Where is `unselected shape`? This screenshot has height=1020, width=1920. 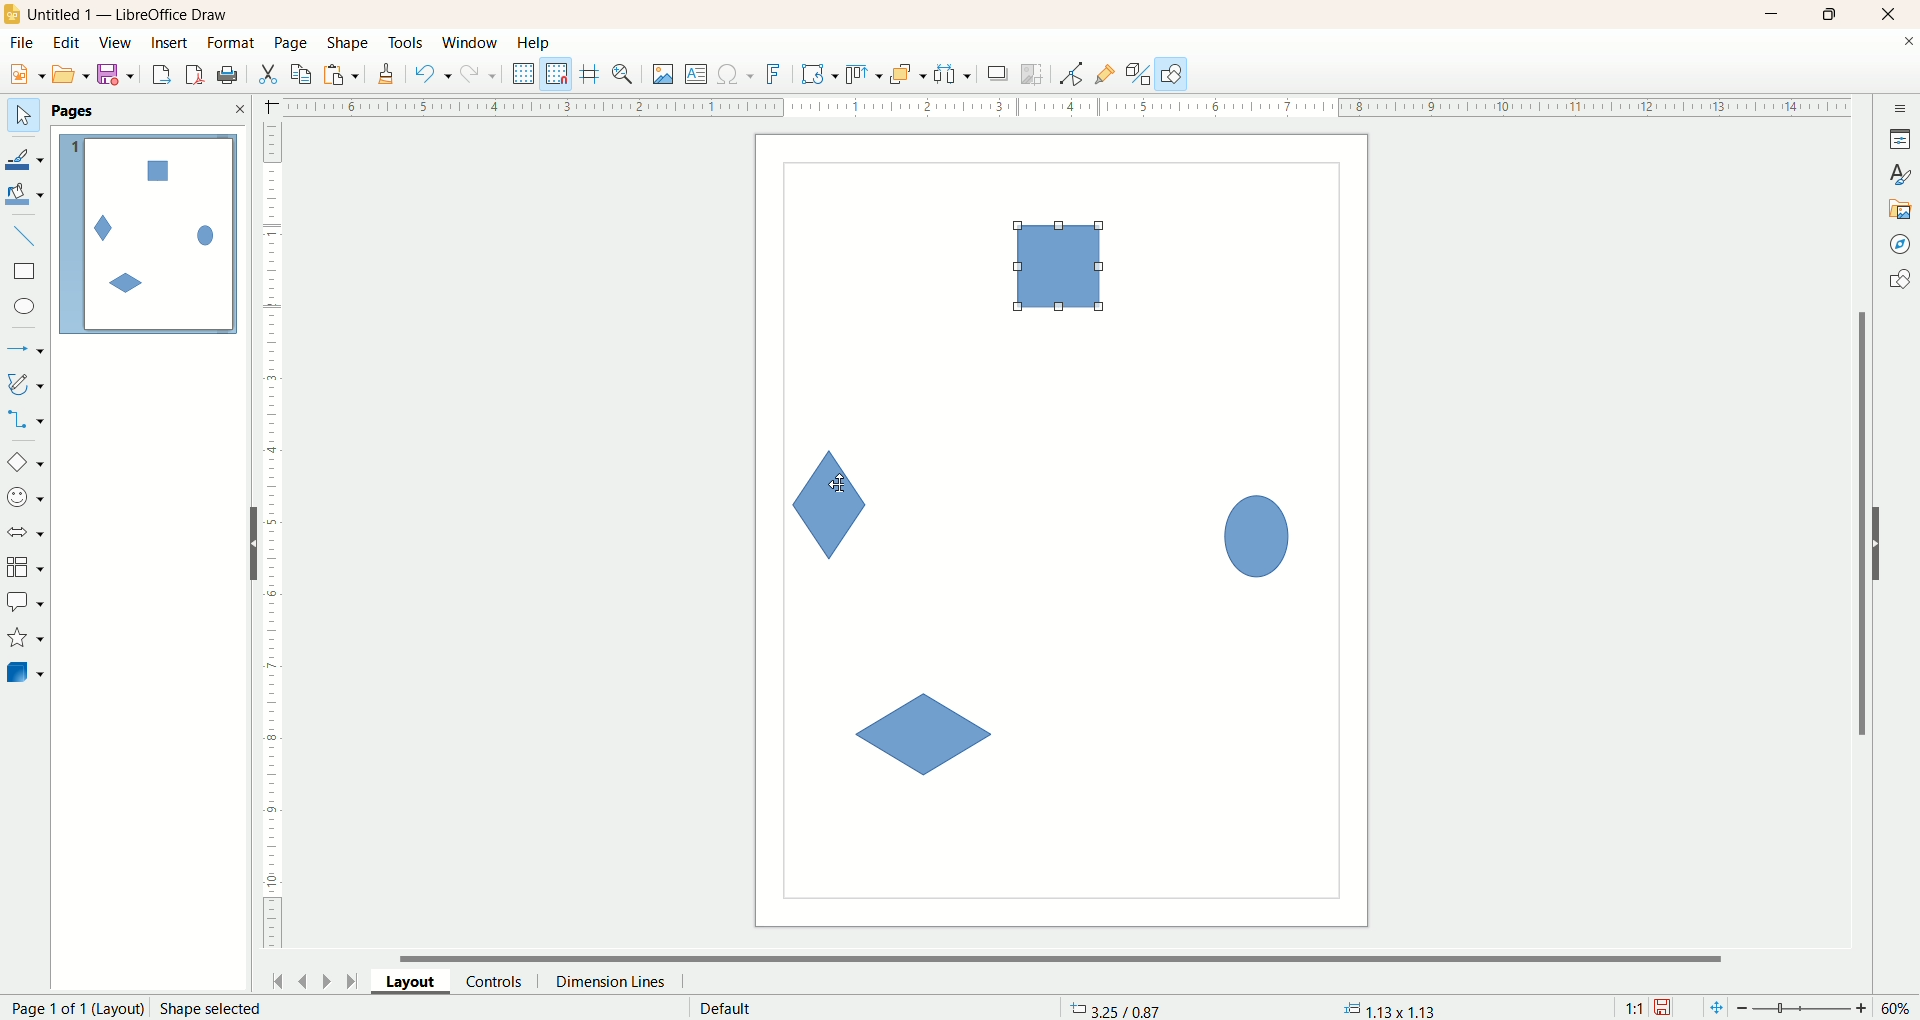
unselected shape is located at coordinates (1056, 267).